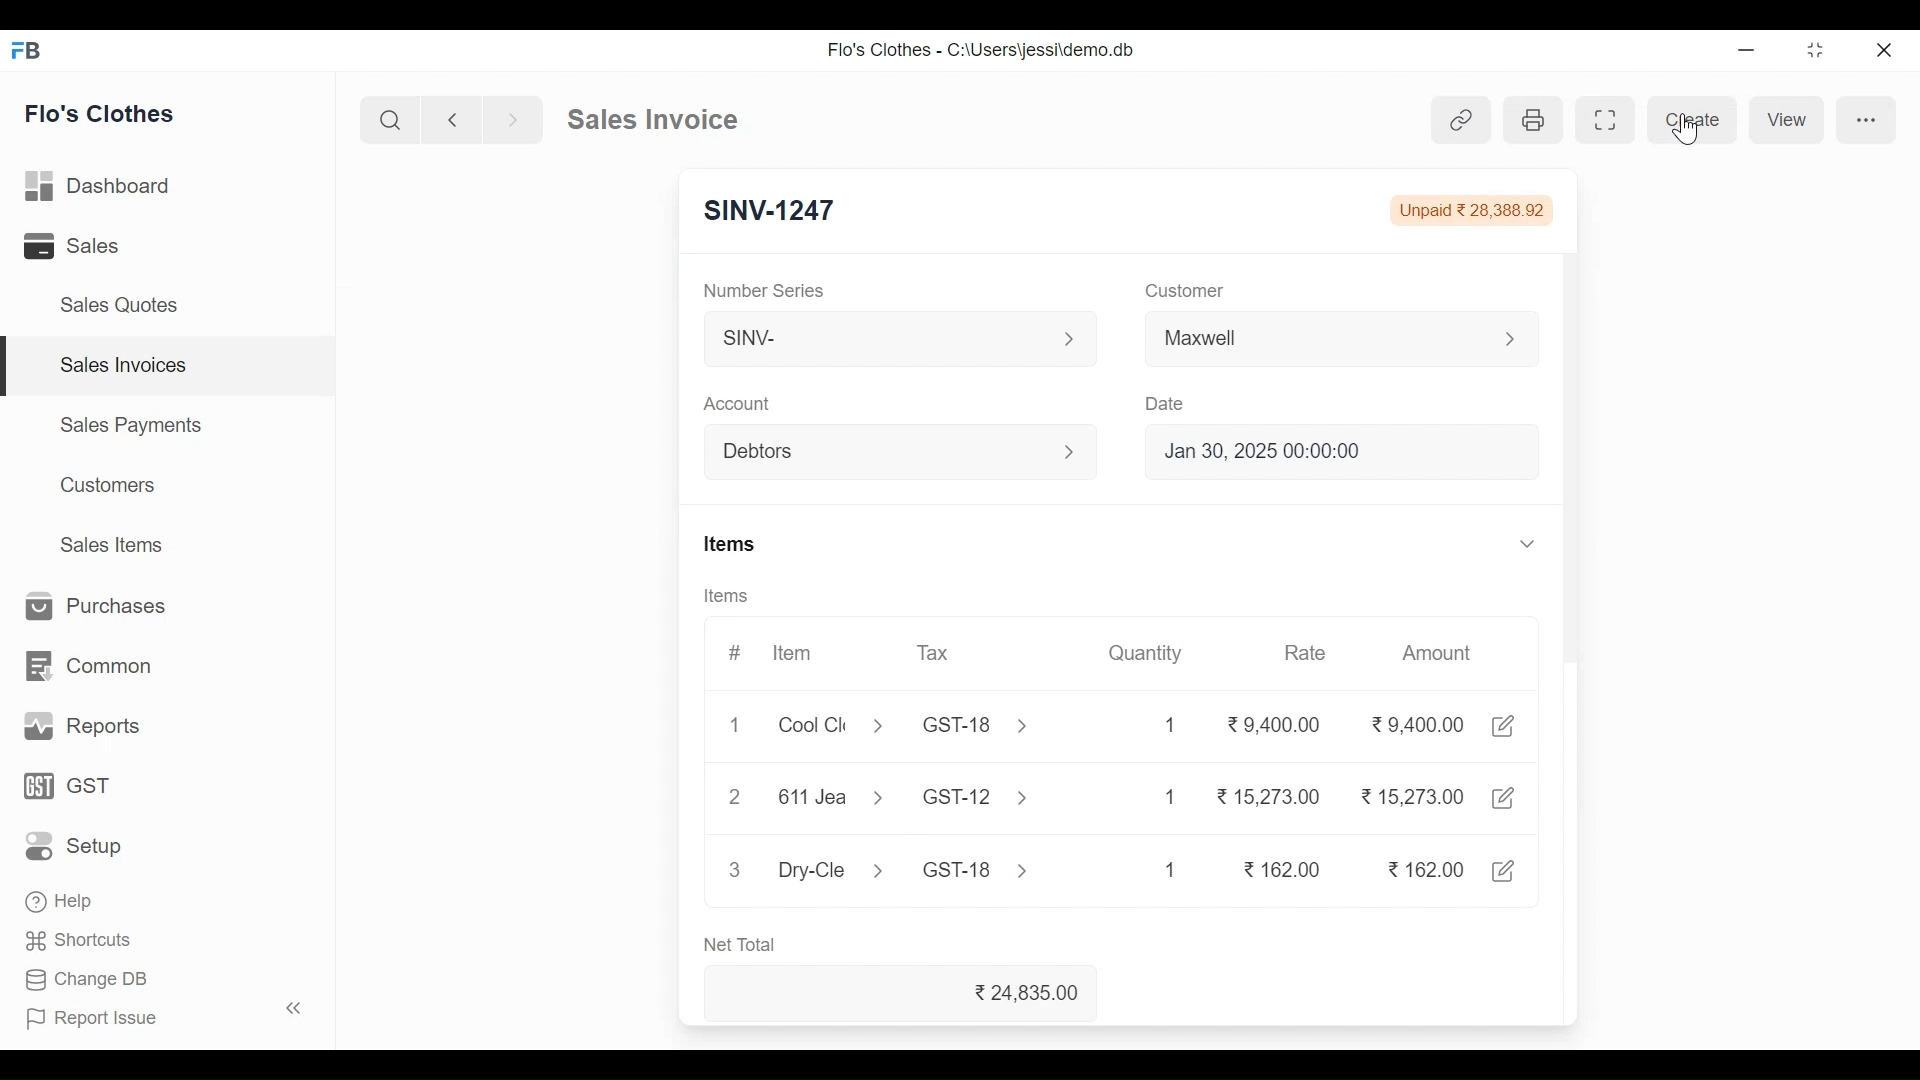 The width and height of the screenshot is (1920, 1080). What do you see at coordinates (85, 667) in the screenshot?
I see `Common` at bounding box center [85, 667].